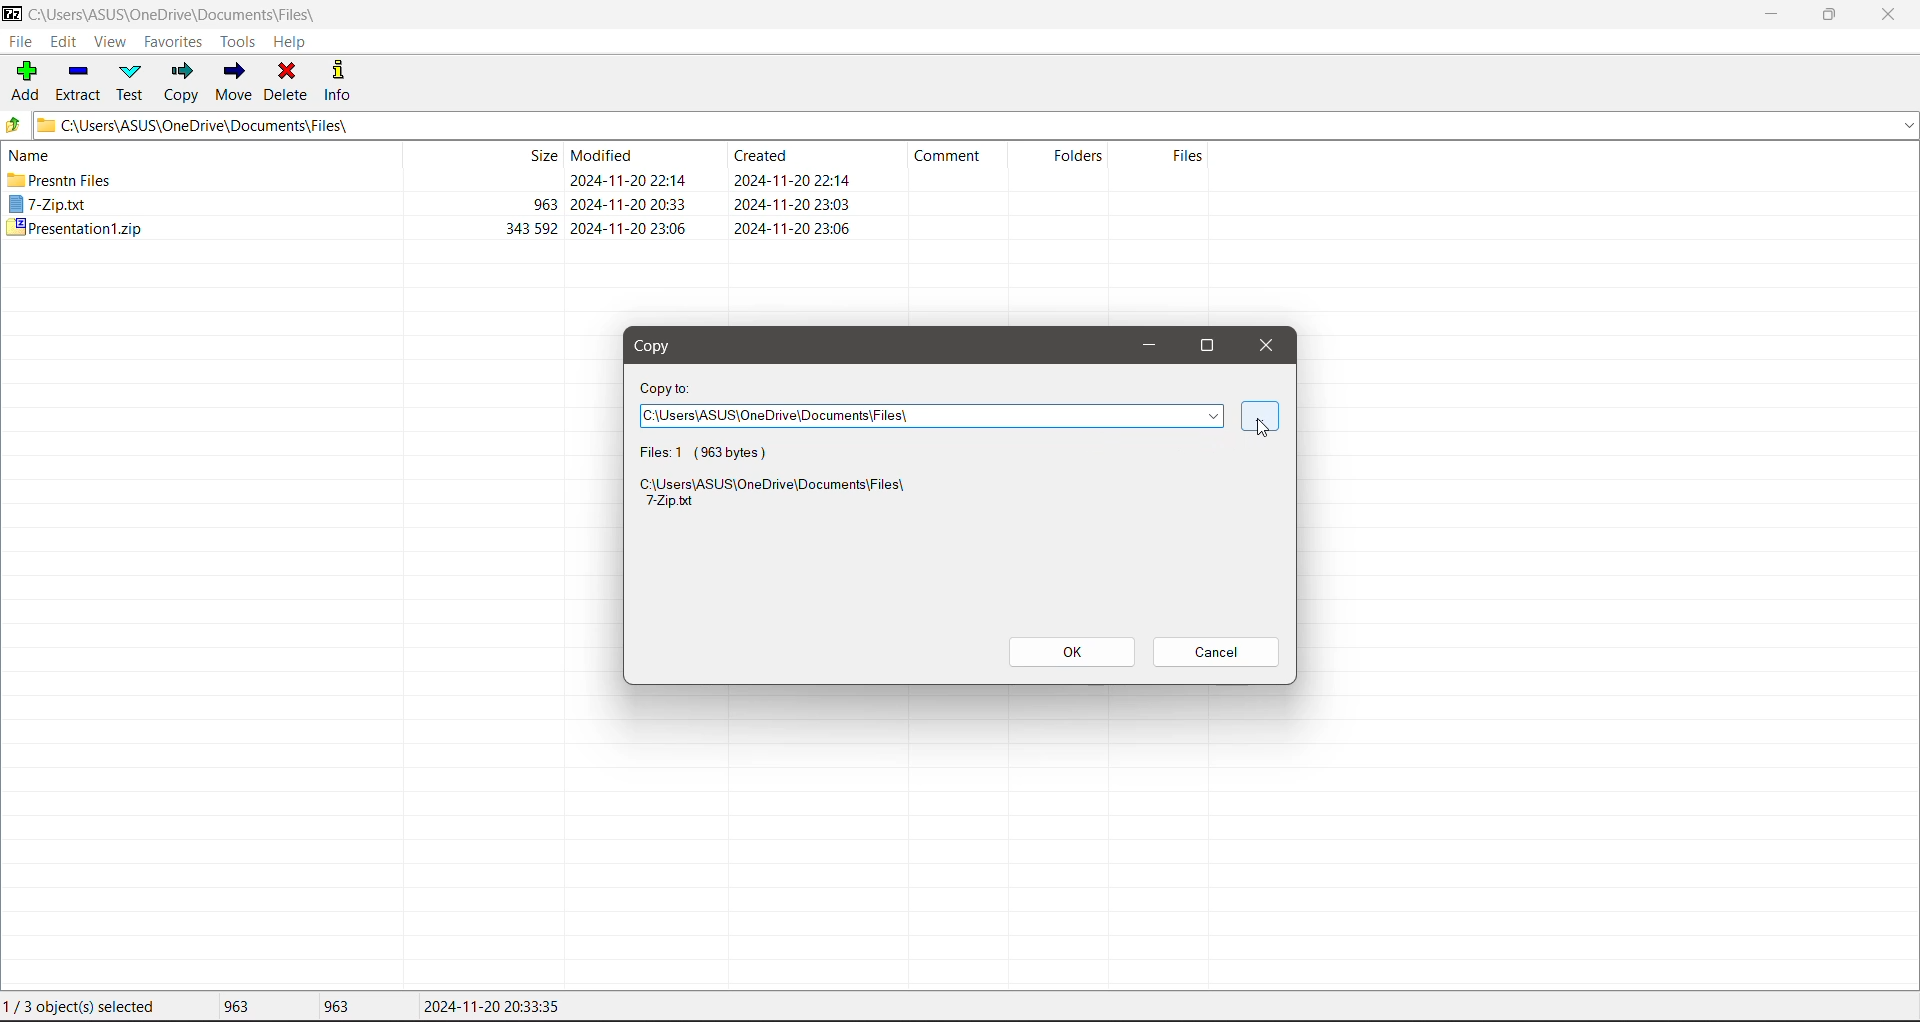  I want to click on Move, so click(237, 82).